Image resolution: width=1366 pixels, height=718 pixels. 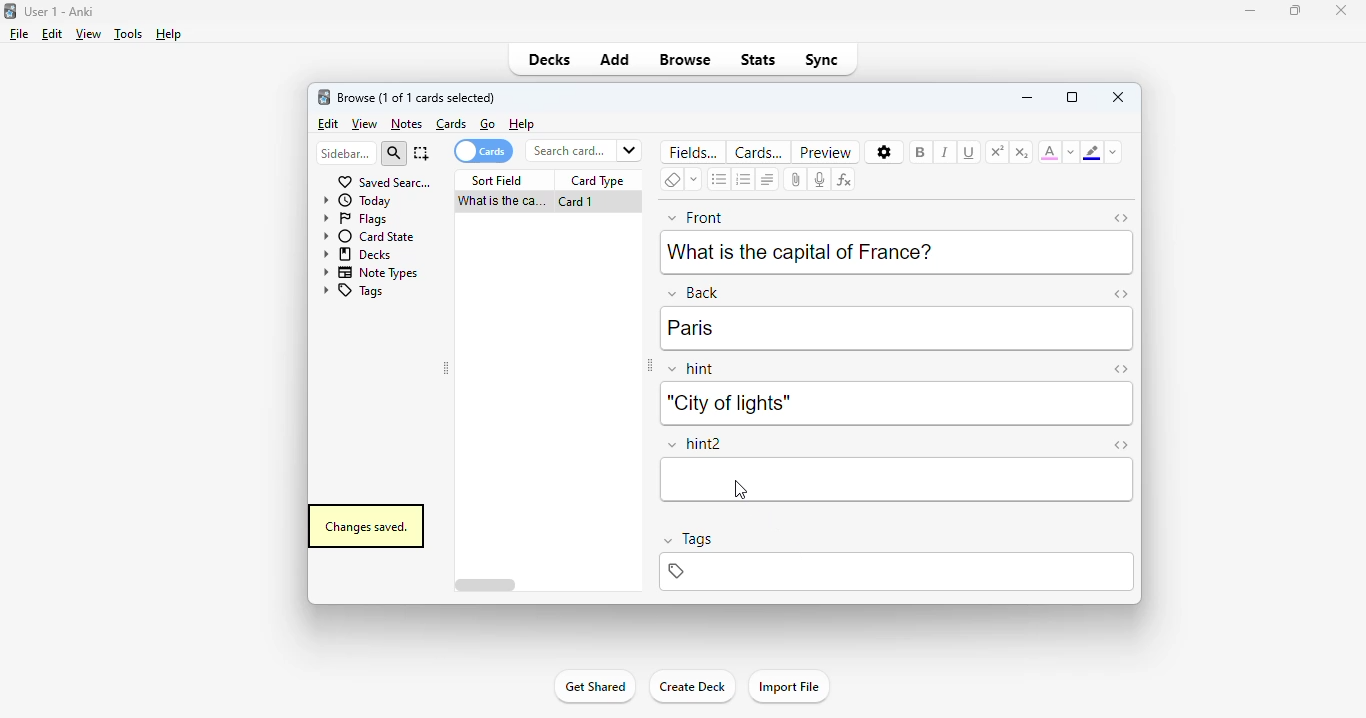 What do you see at coordinates (672, 180) in the screenshot?
I see `remove formatting` at bounding box center [672, 180].